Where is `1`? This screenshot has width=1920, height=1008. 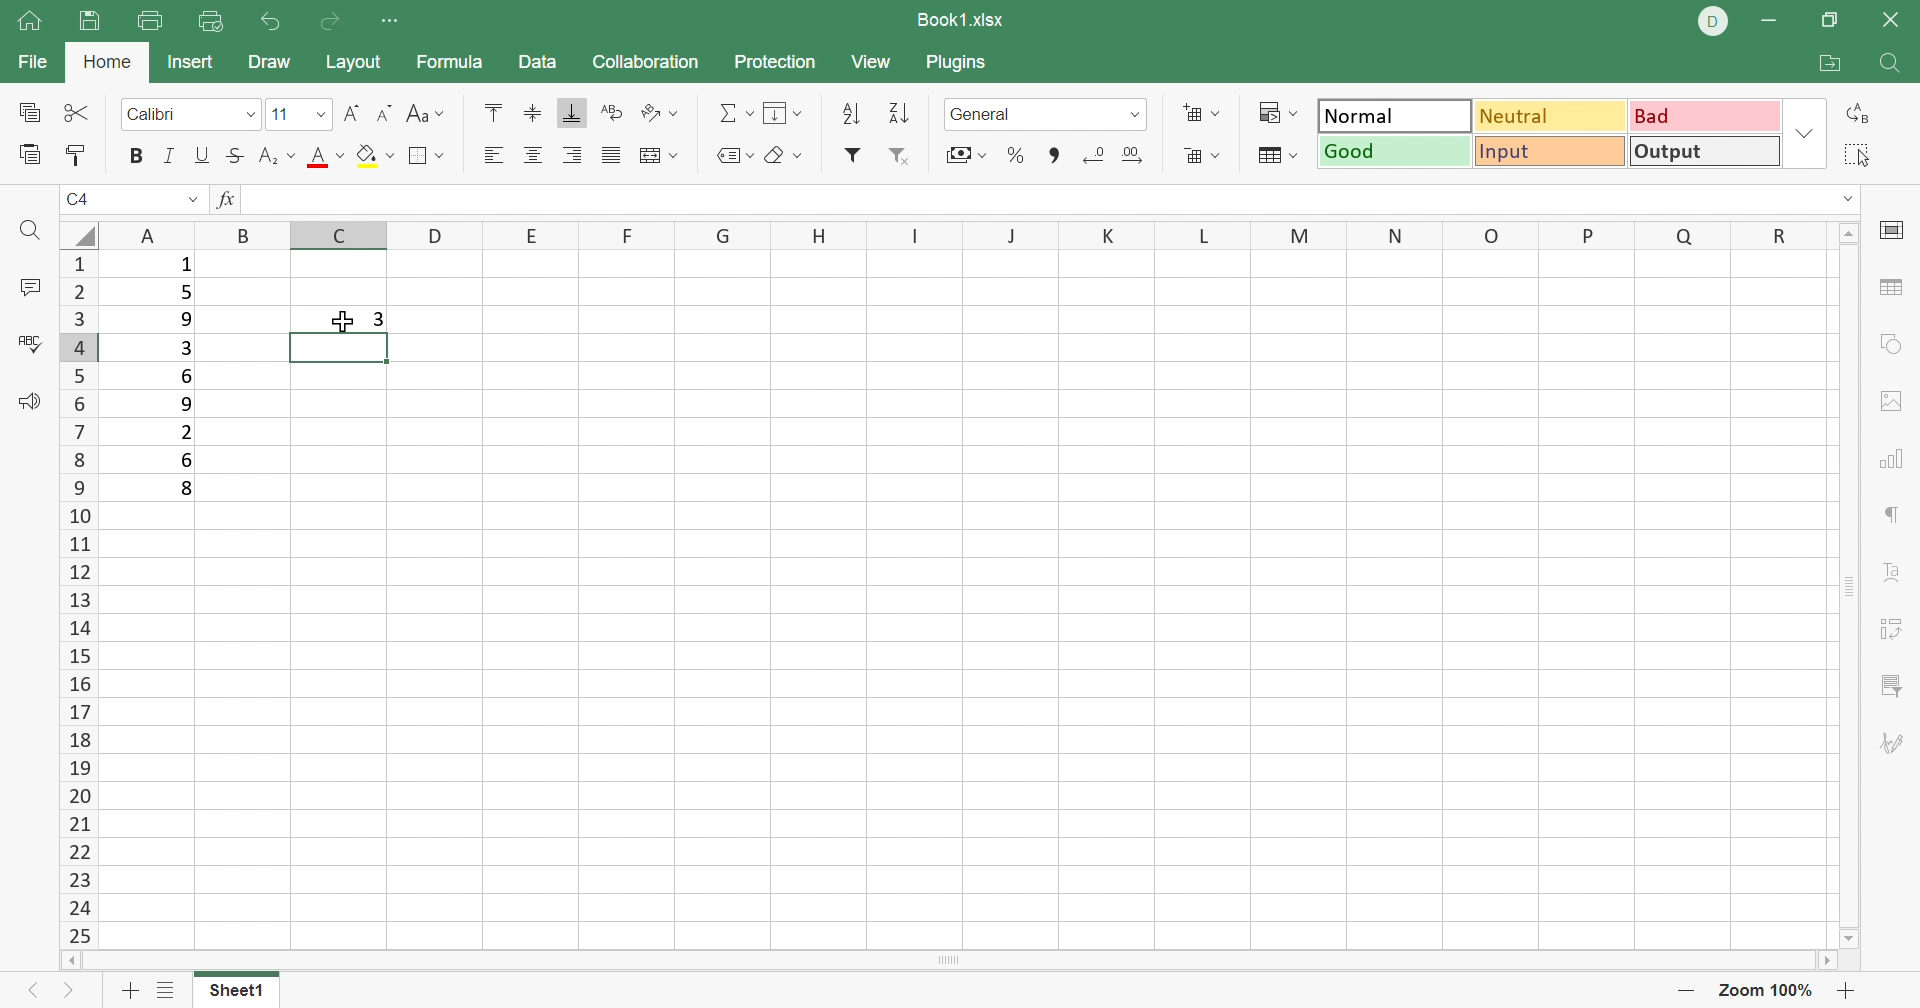
1 is located at coordinates (184, 266).